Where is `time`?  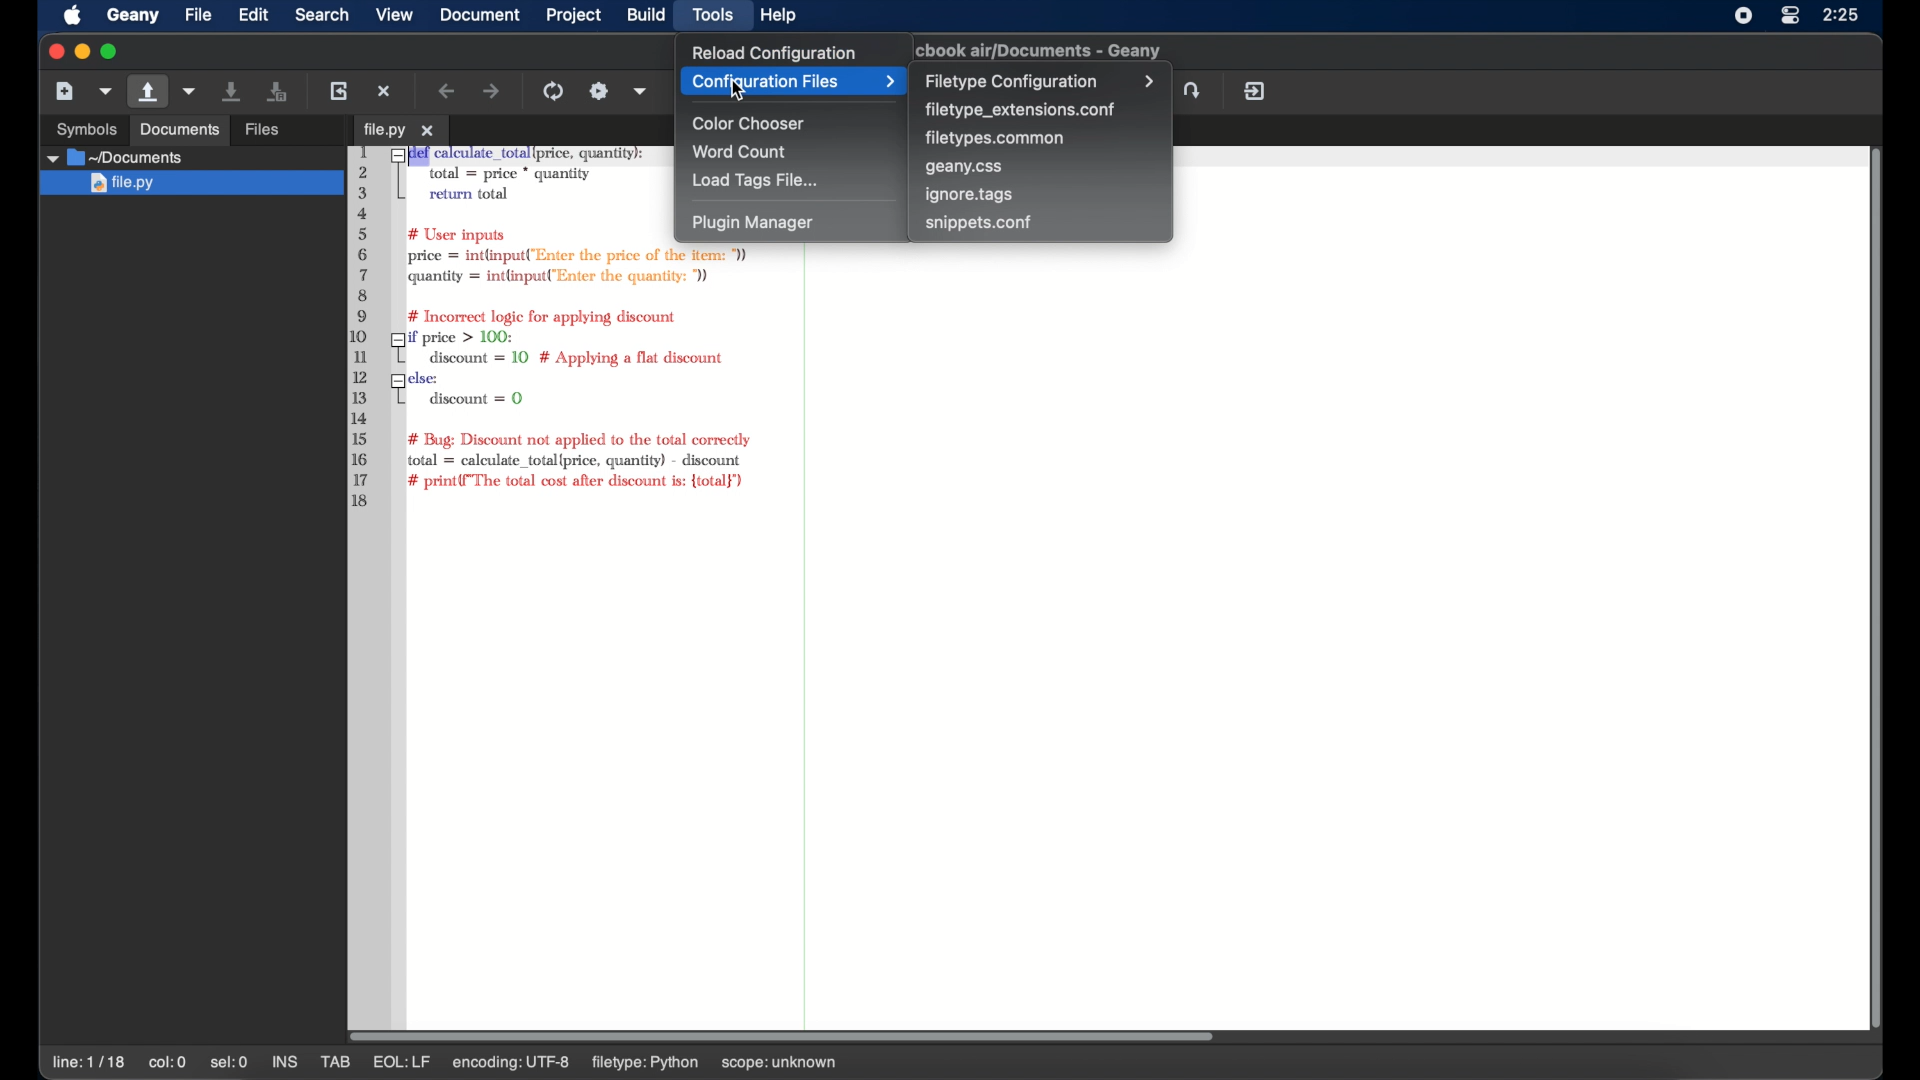
time is located at coordinates (1843, 14).